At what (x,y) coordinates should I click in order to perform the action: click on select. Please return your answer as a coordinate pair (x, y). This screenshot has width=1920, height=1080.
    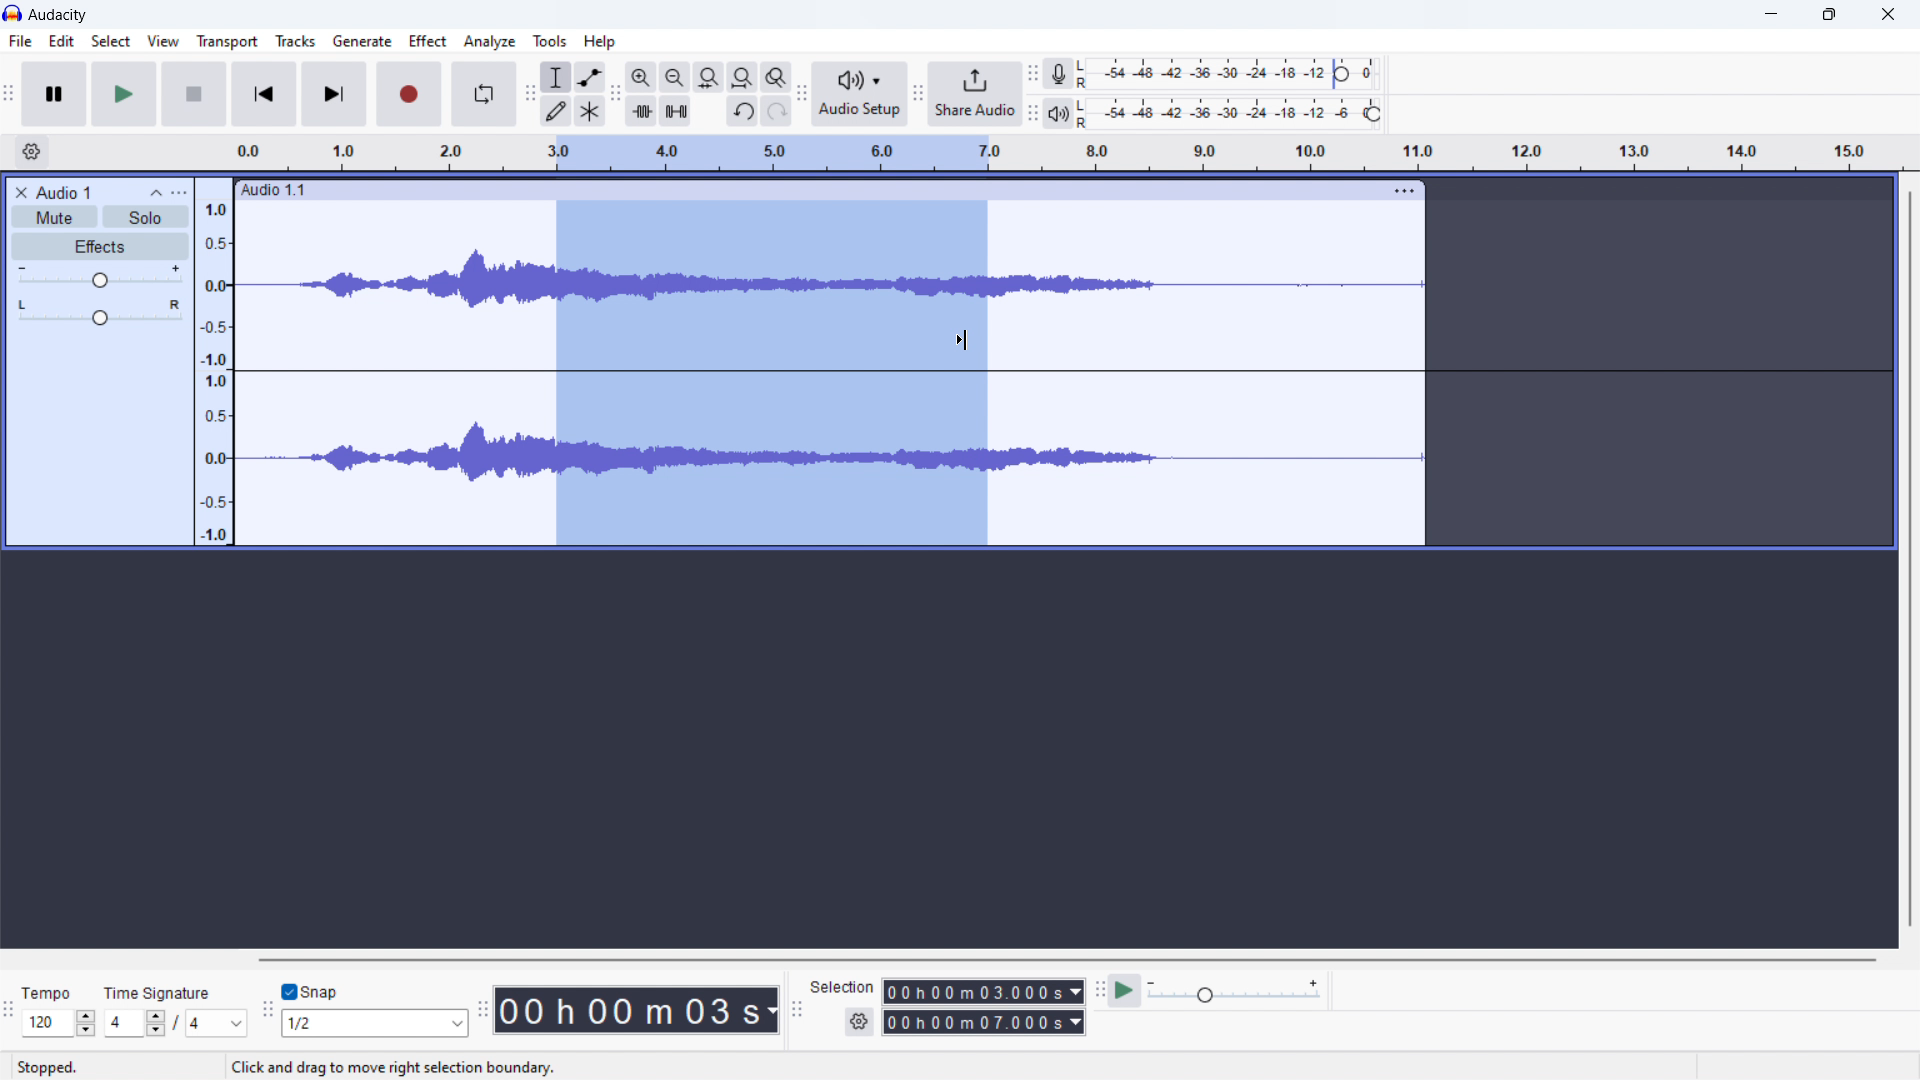
    Looking at the image, I should click on (110, 41).